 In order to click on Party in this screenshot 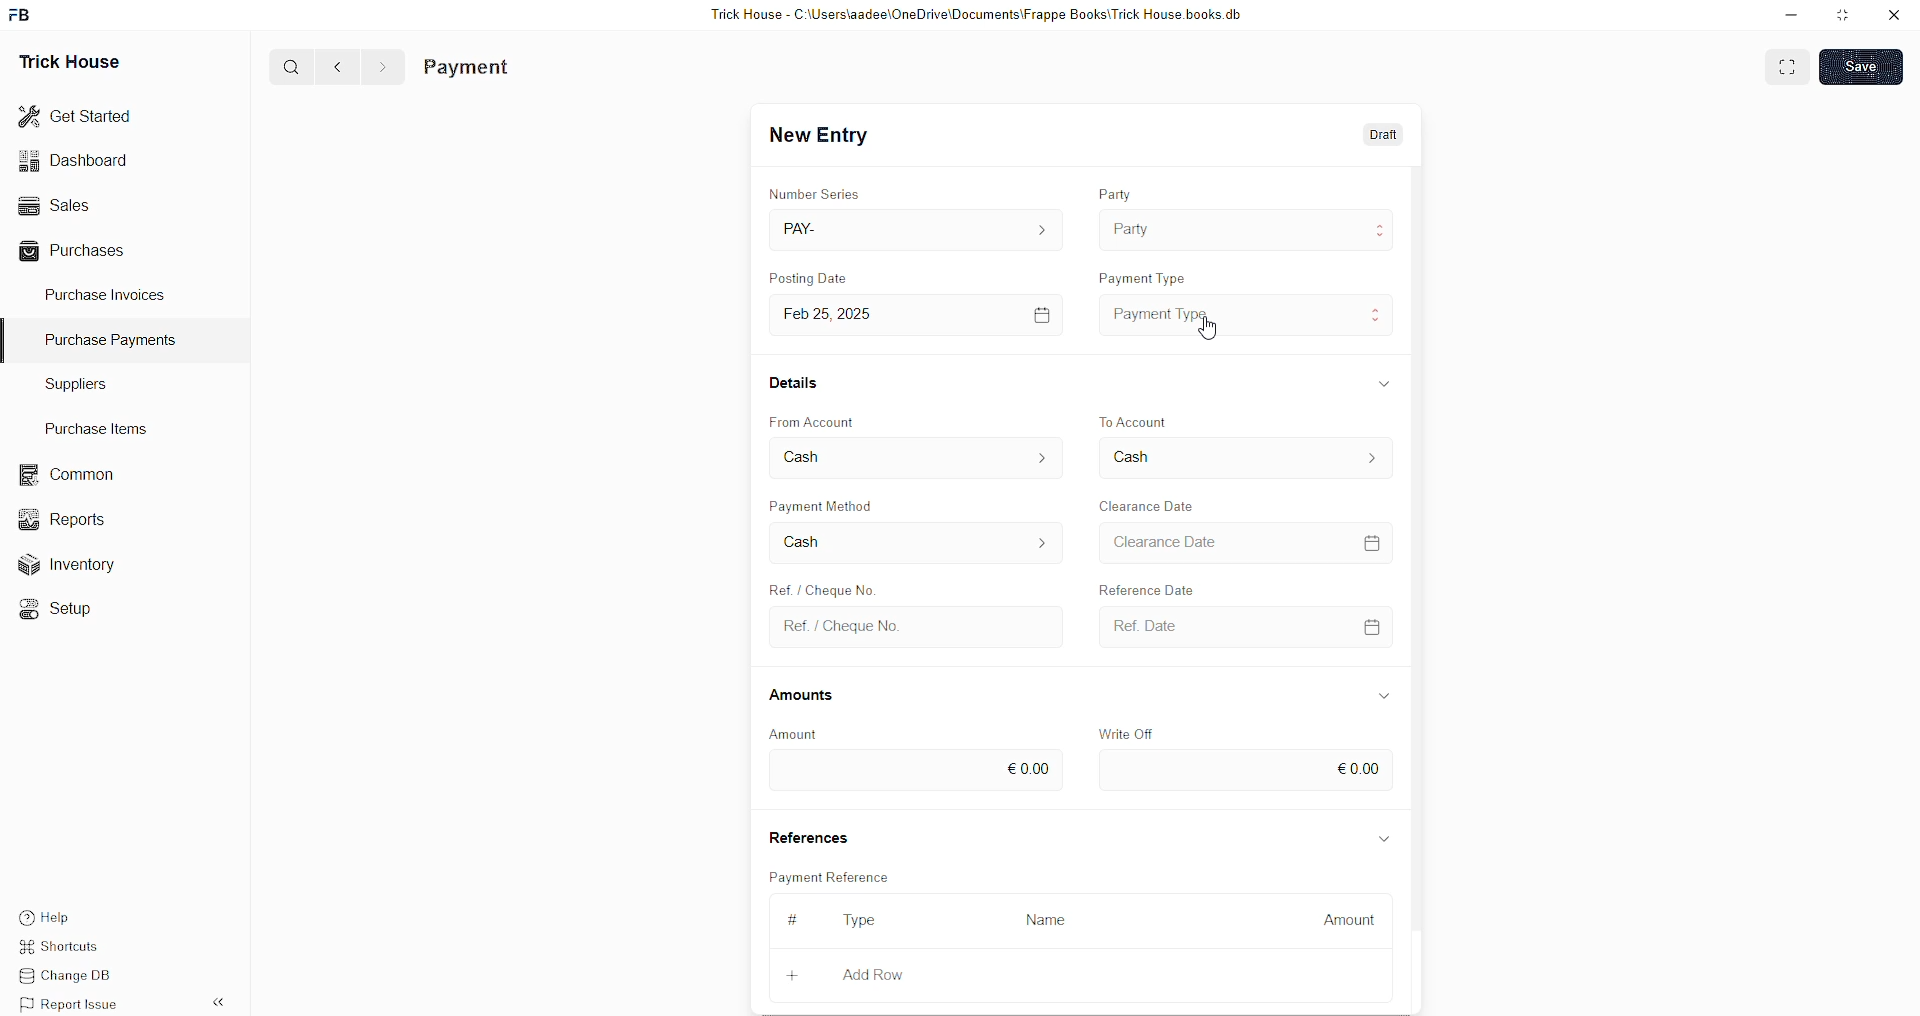, I will do `click(1133, 227)`.